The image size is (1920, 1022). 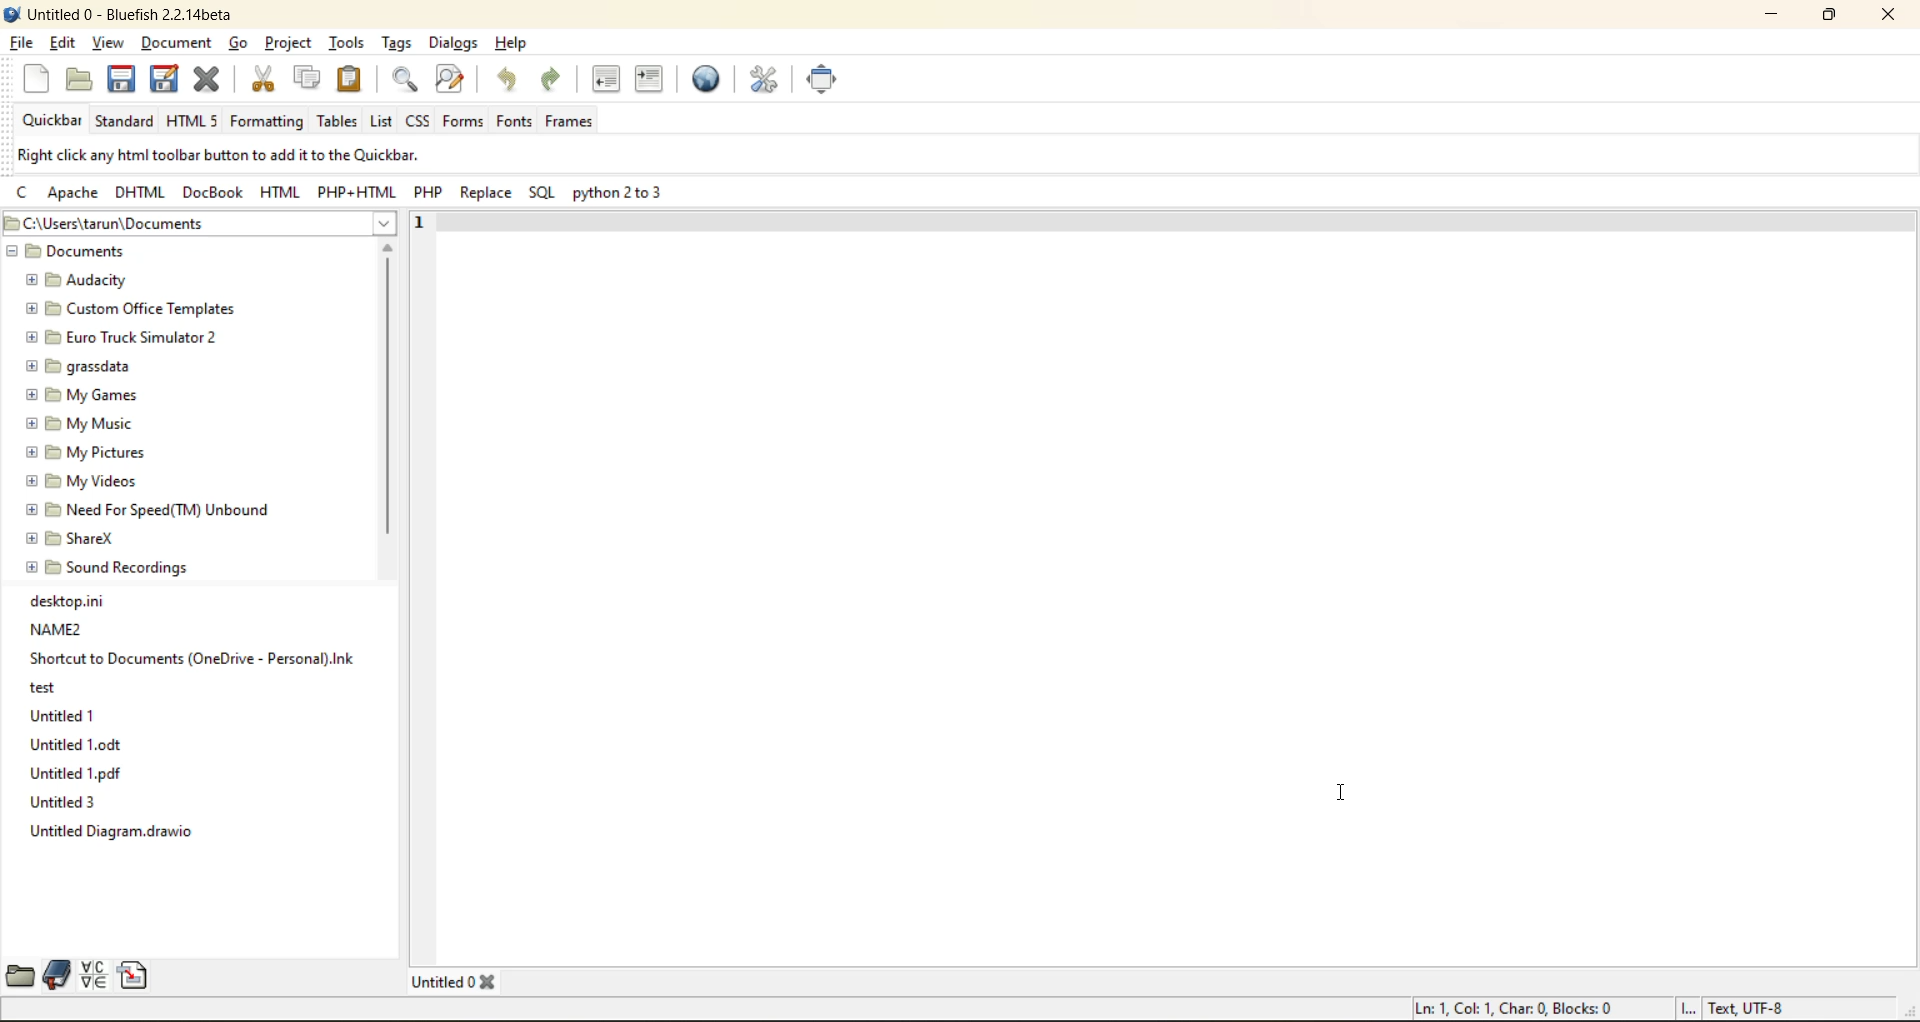 I want to click on css, so click(x=420, y=118).